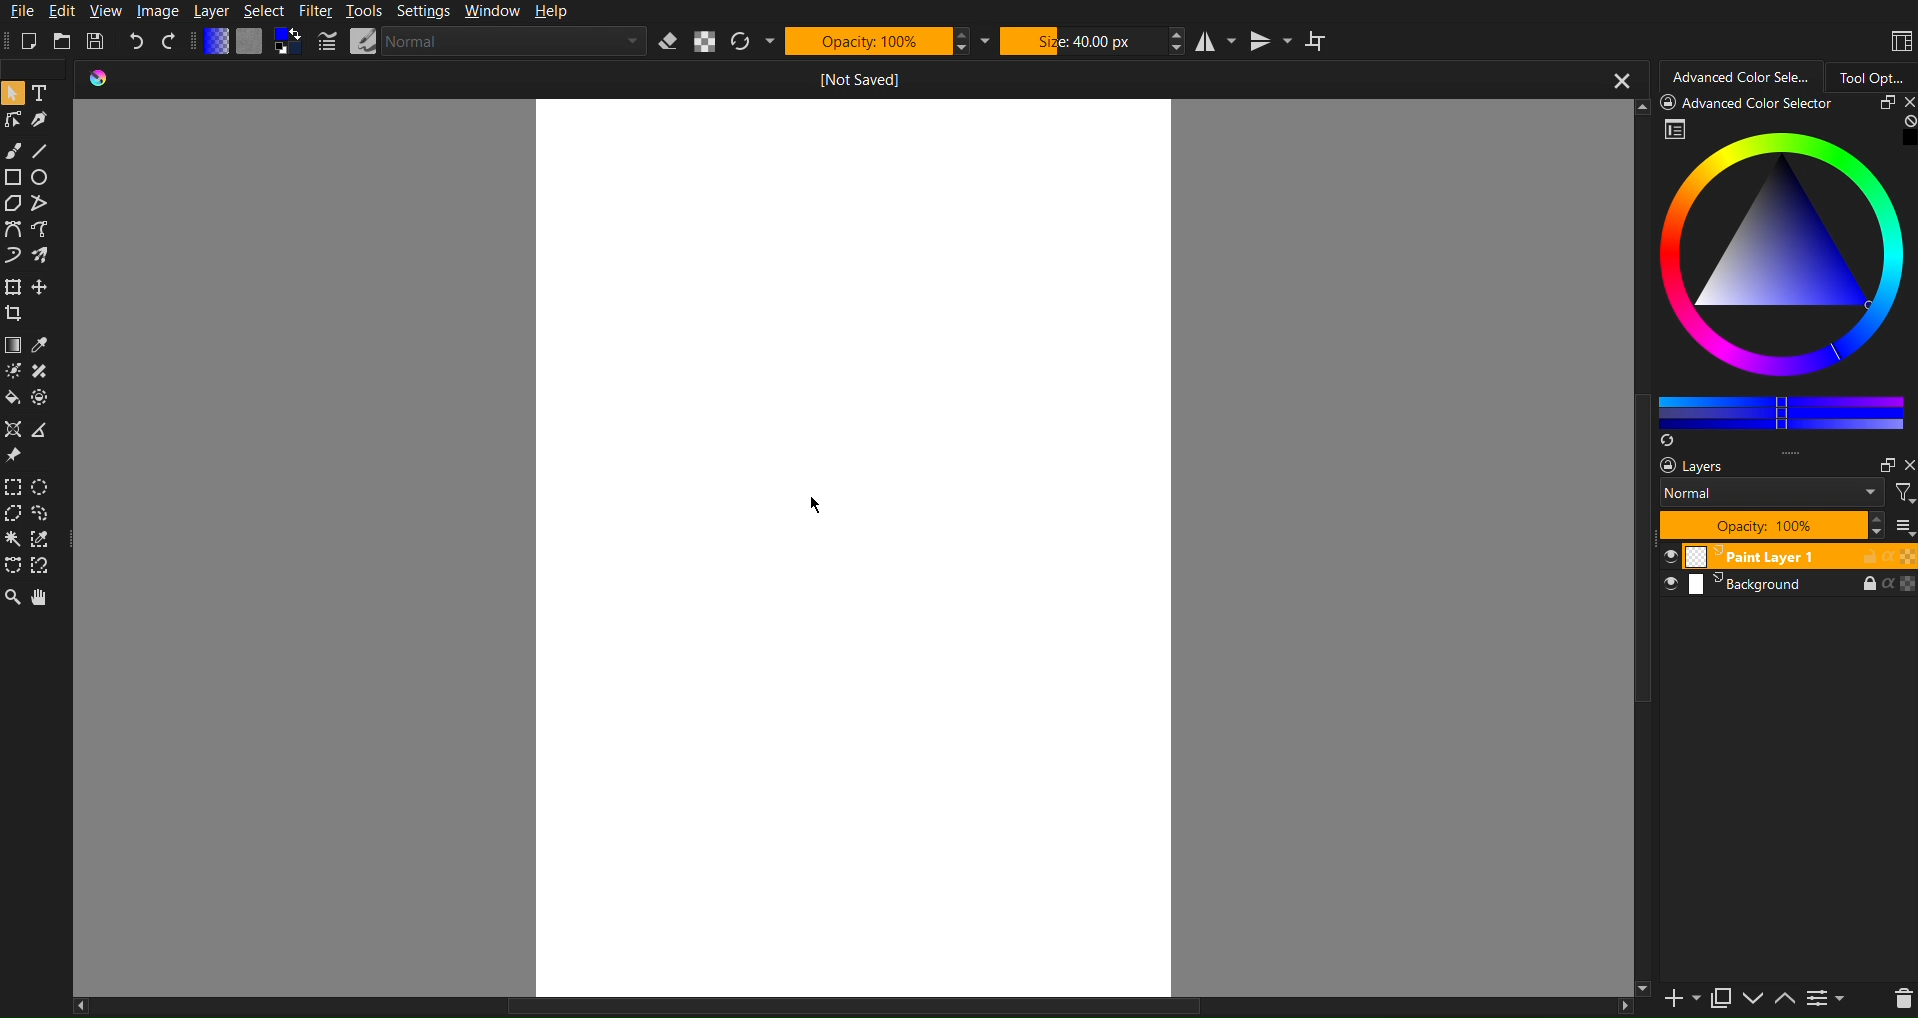  What do you see at coordinates (104, 12) in the screenshot?
I see `View` at bounding box center [104, 12].